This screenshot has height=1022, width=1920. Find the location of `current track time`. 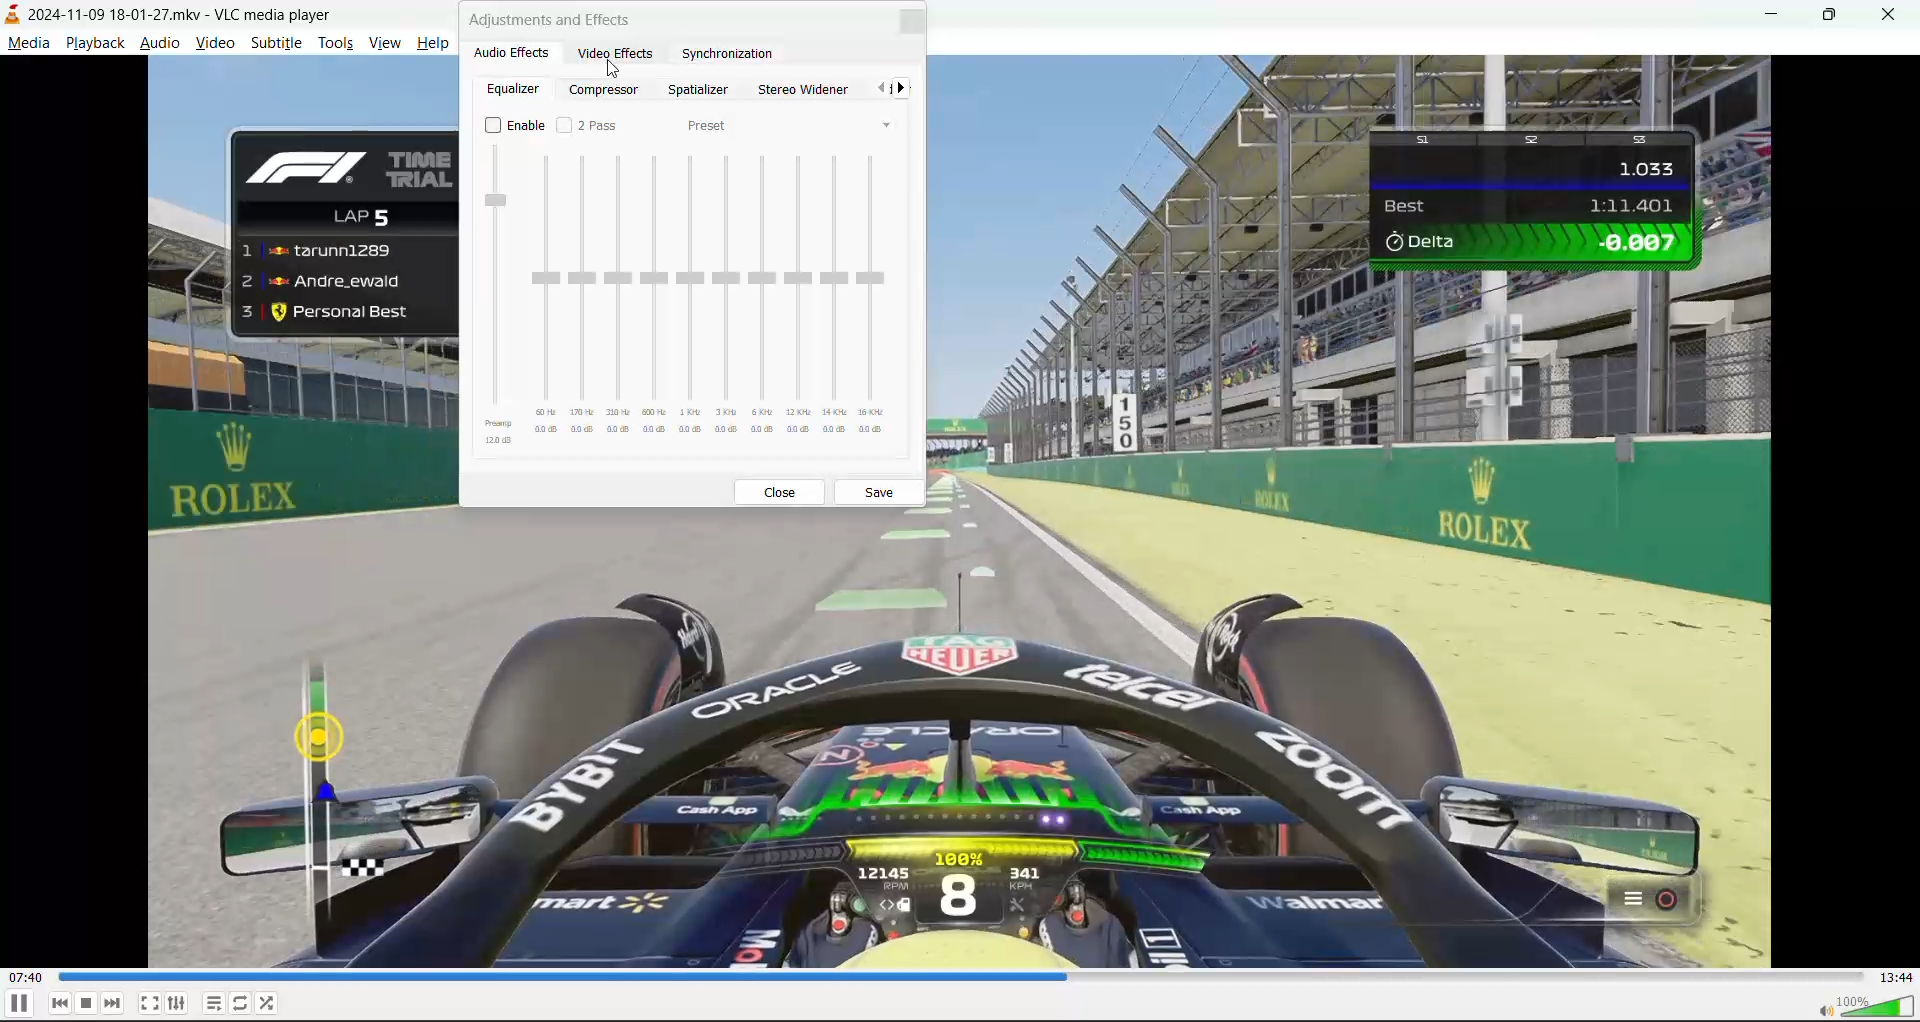

current track time is located at coordinates (29, 978).